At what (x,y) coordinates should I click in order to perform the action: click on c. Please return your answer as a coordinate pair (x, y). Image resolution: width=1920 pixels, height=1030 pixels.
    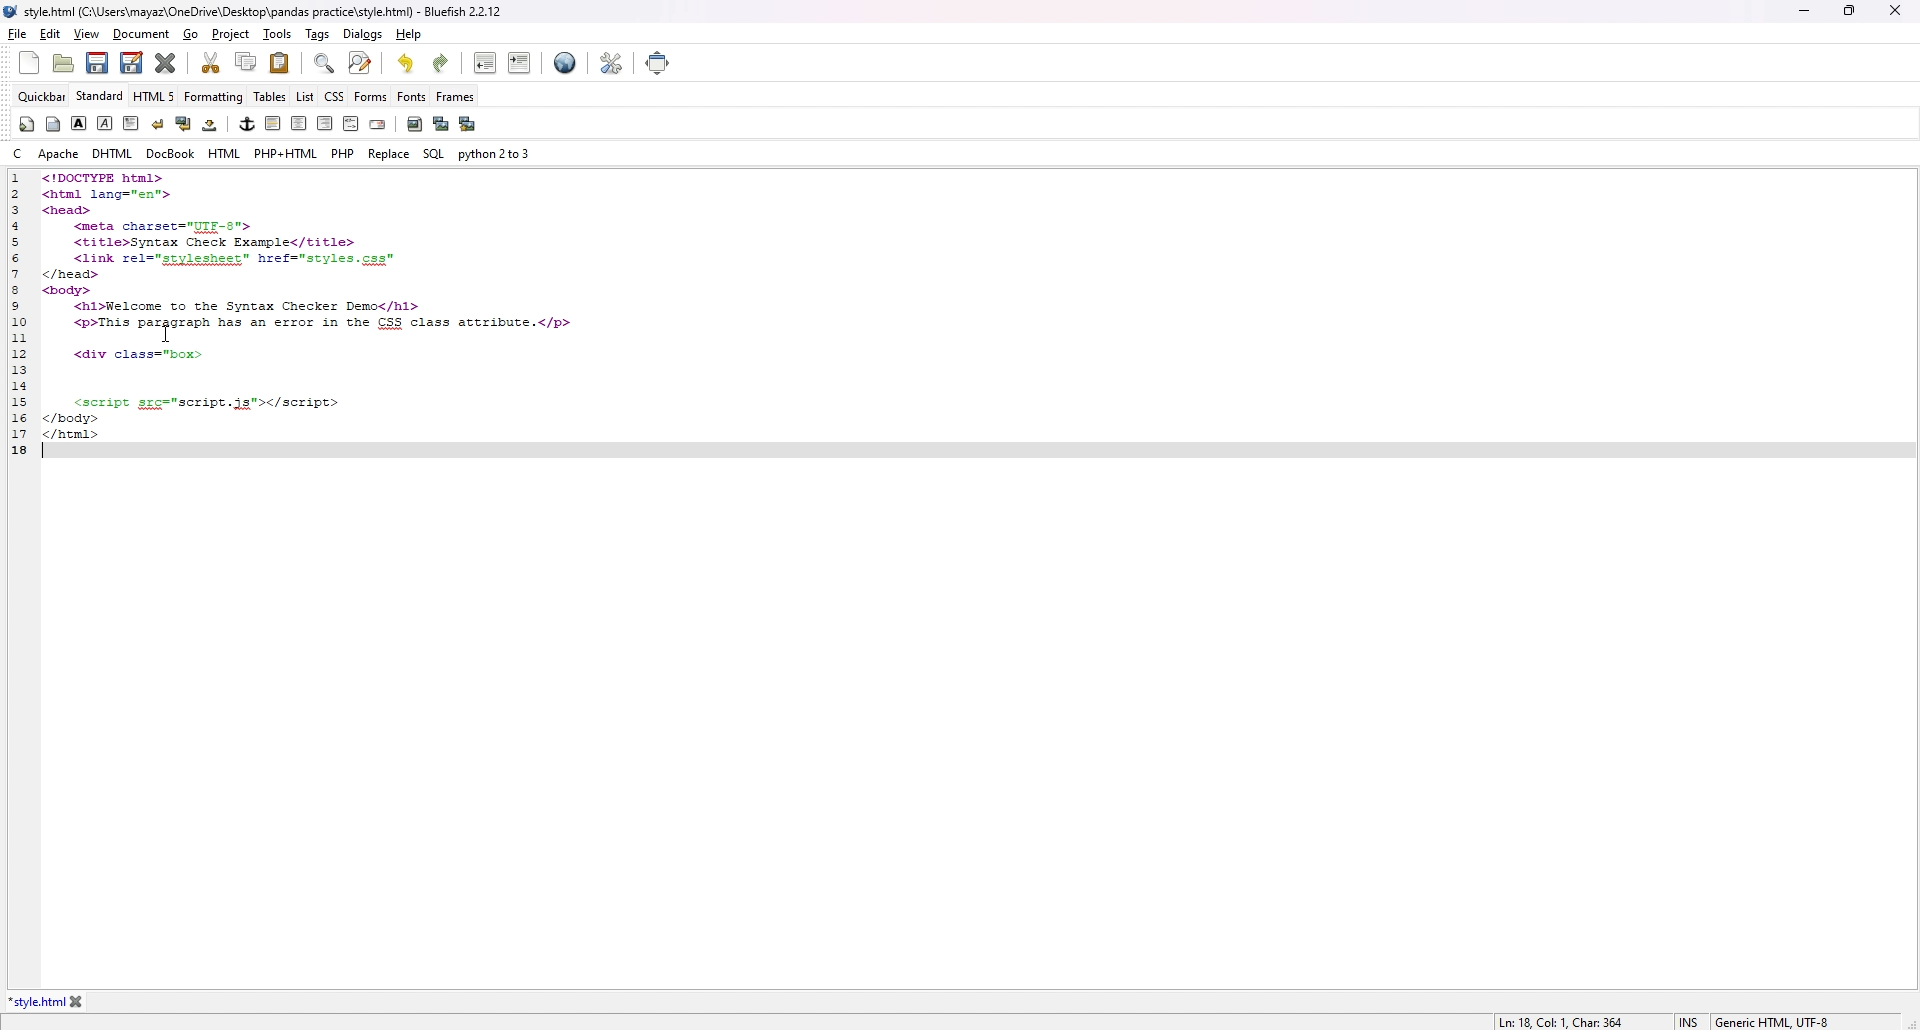
    Looking at the image, I should click on (21, 151).